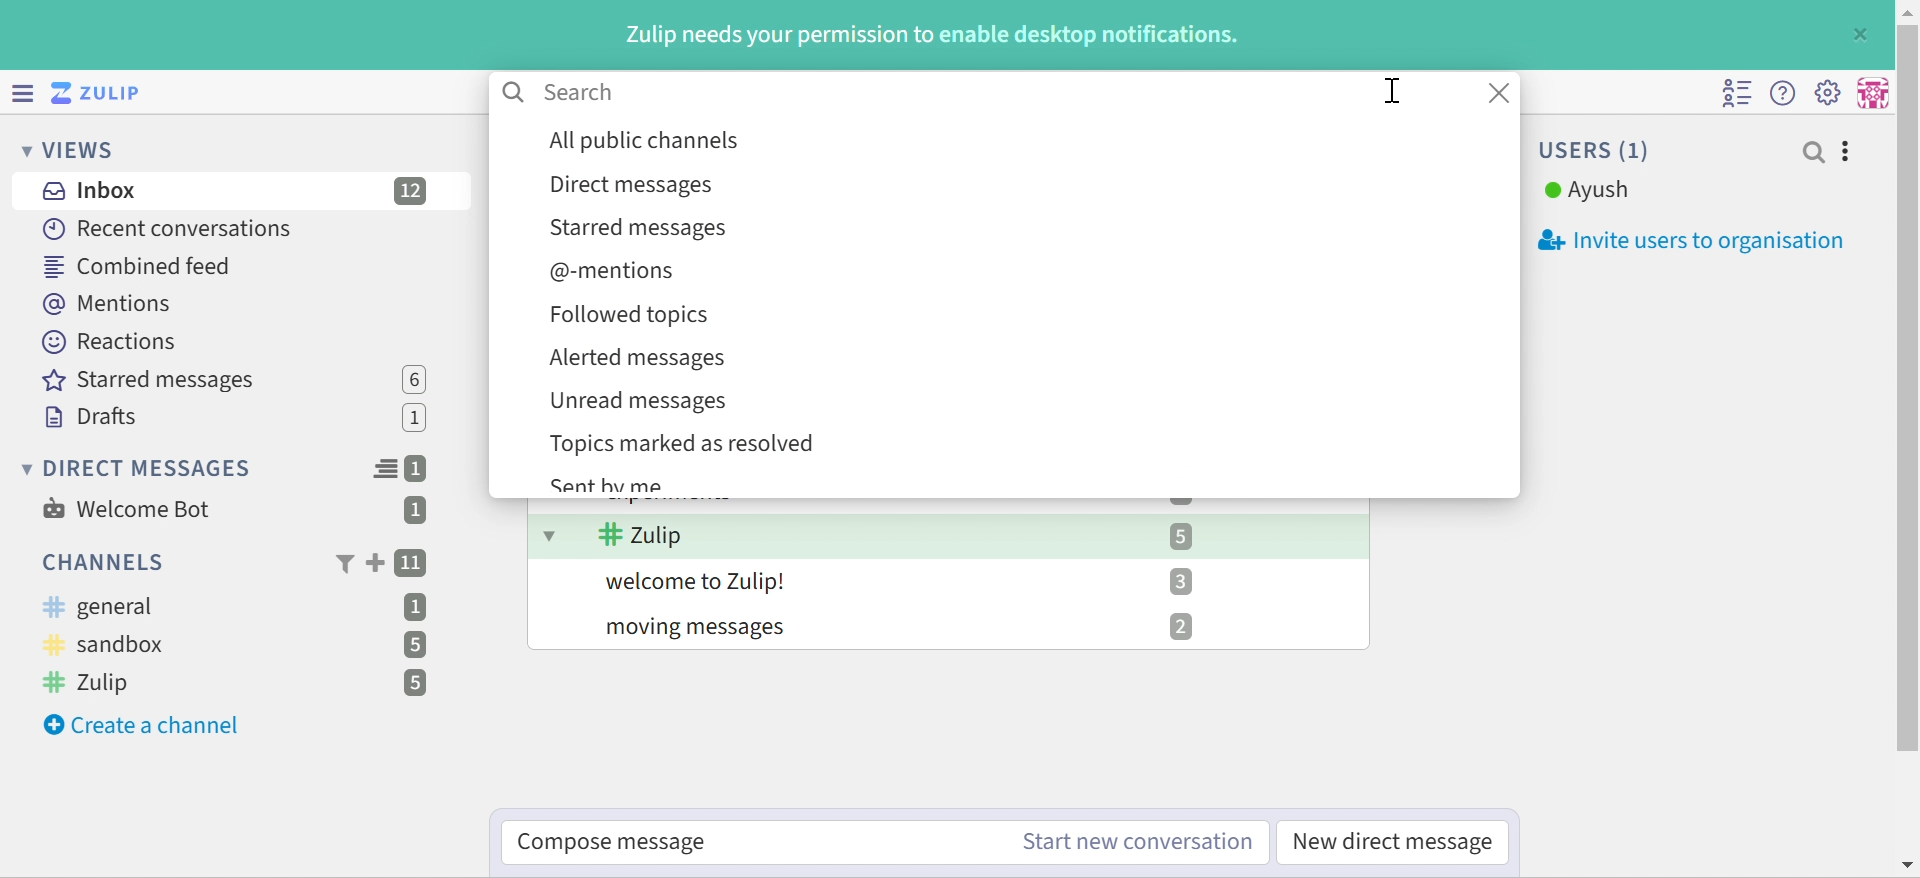  Describe the element at coordinates (100, 562) in the screenshot. I see `Channels` at that location.